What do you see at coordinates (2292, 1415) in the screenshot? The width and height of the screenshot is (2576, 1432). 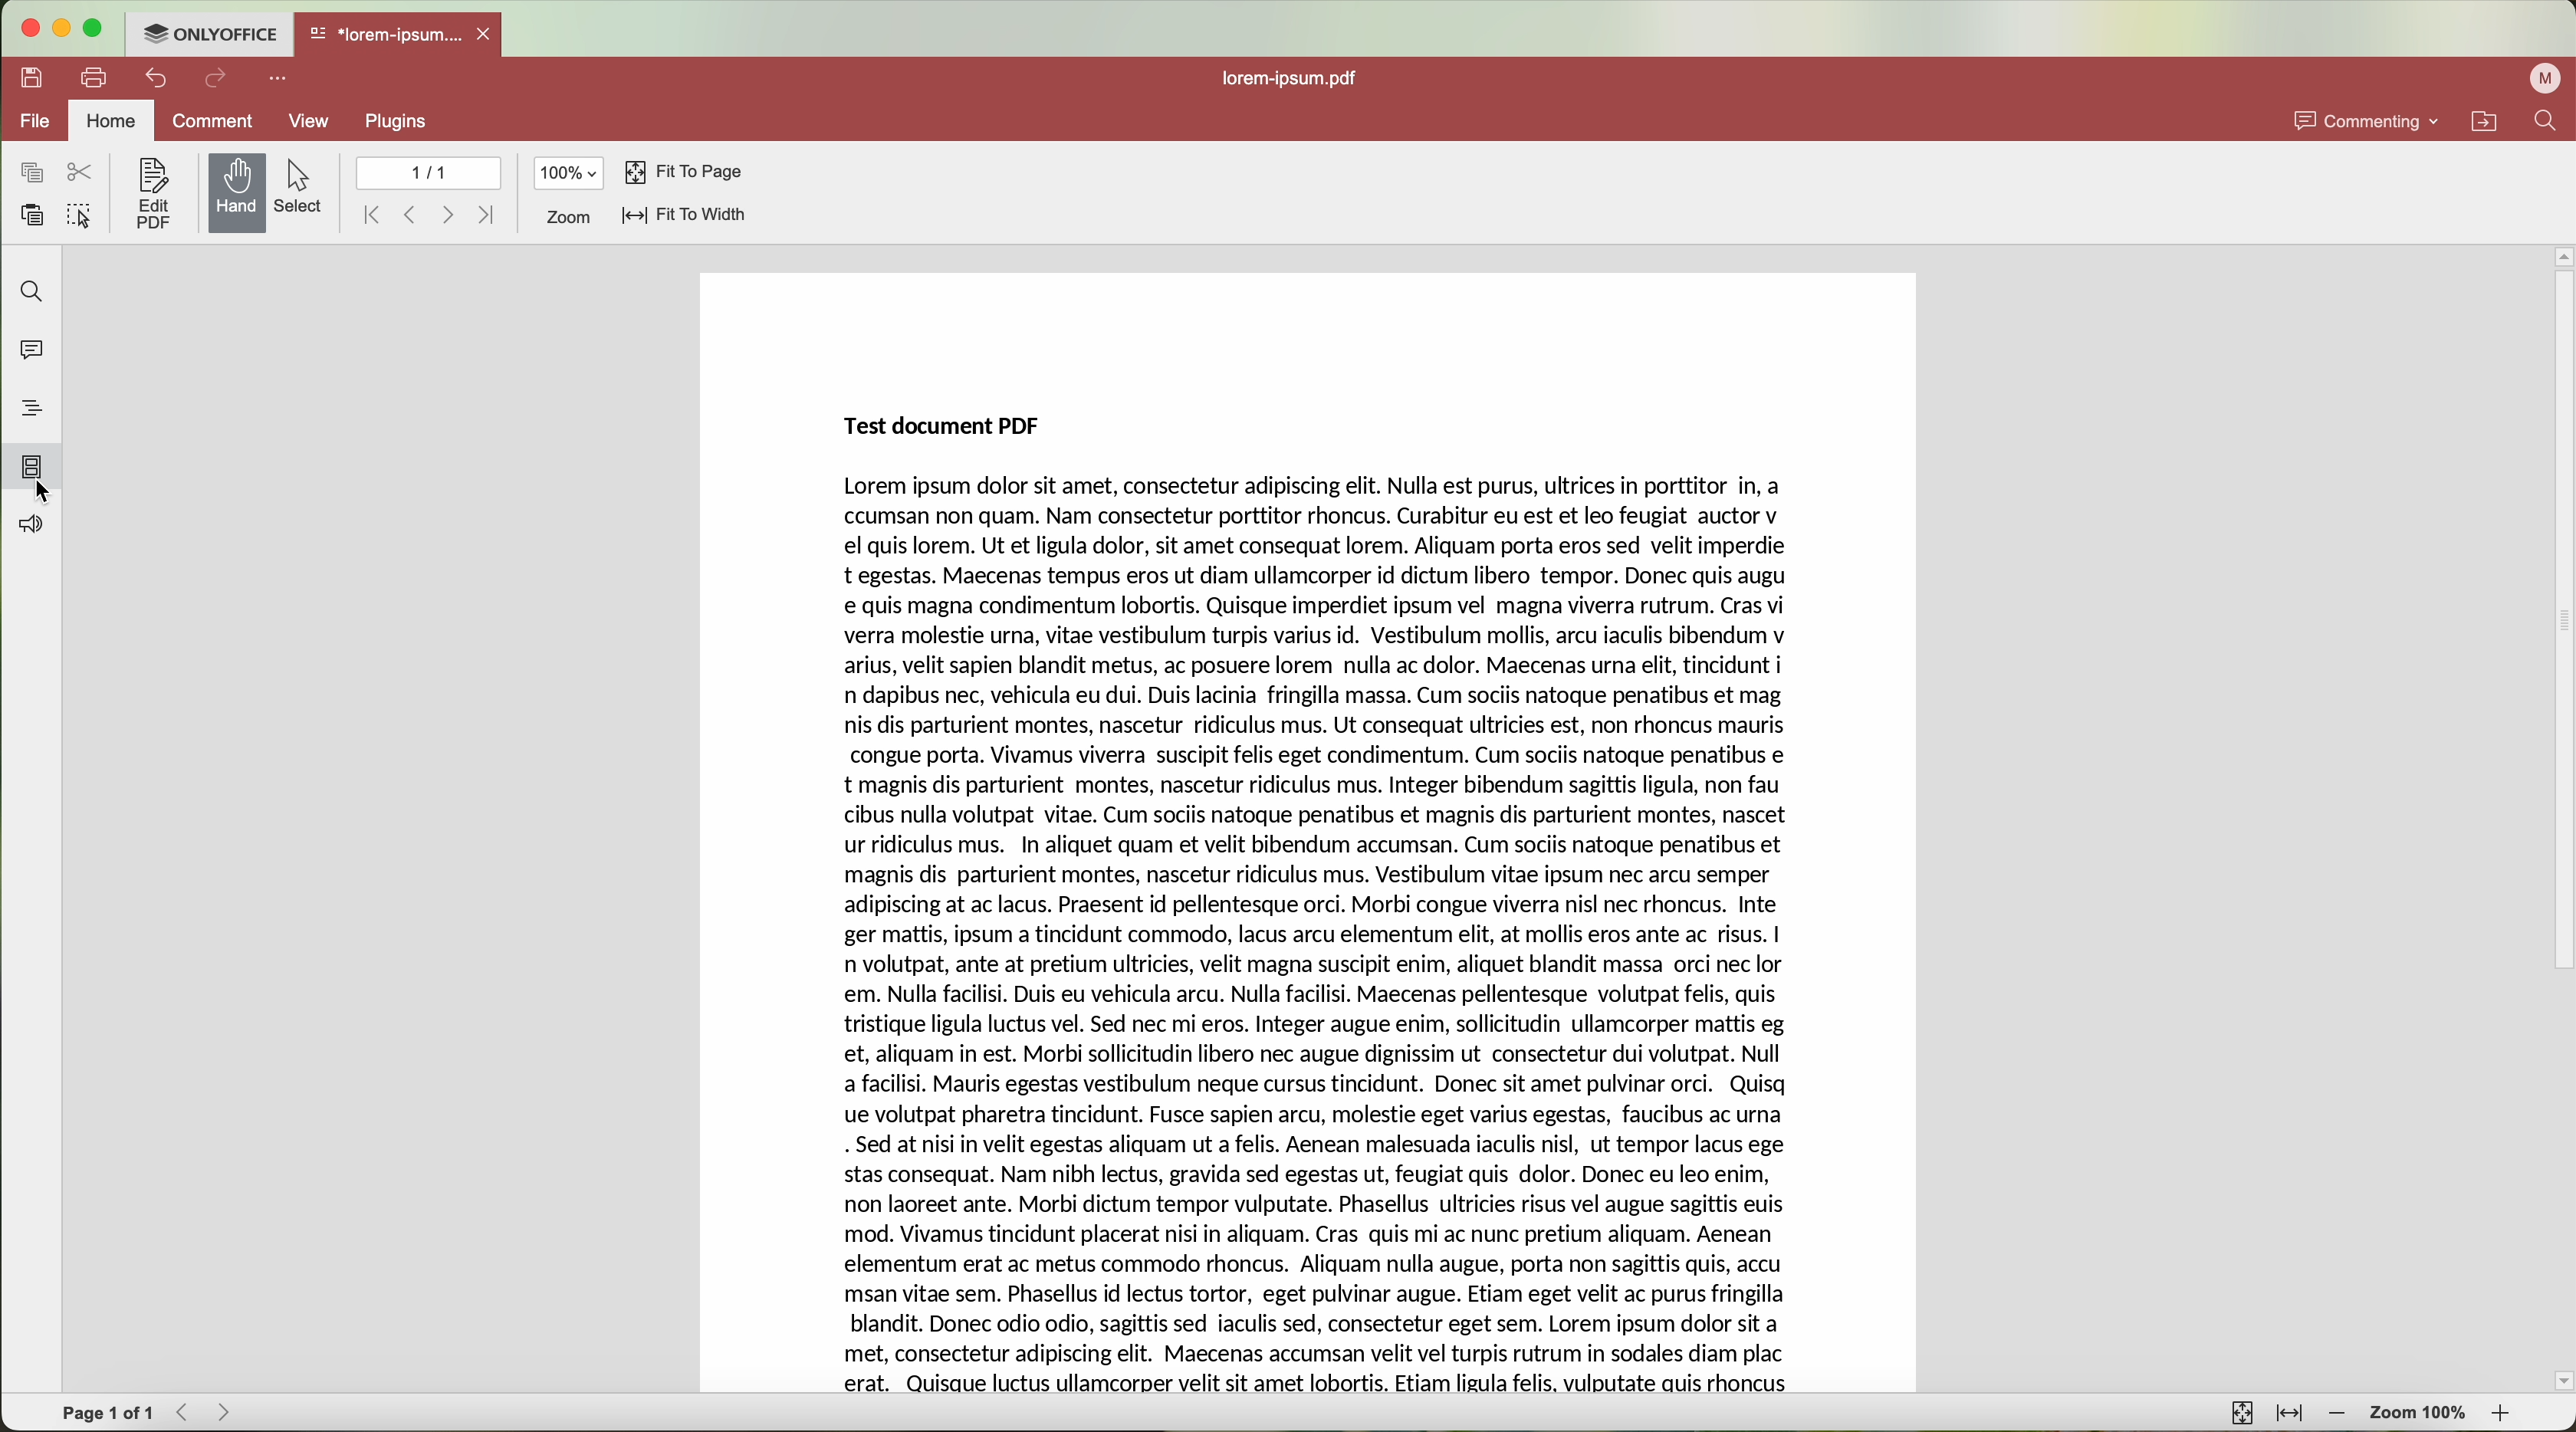 I see `fit to width` at bounding box center [2292, 1415].